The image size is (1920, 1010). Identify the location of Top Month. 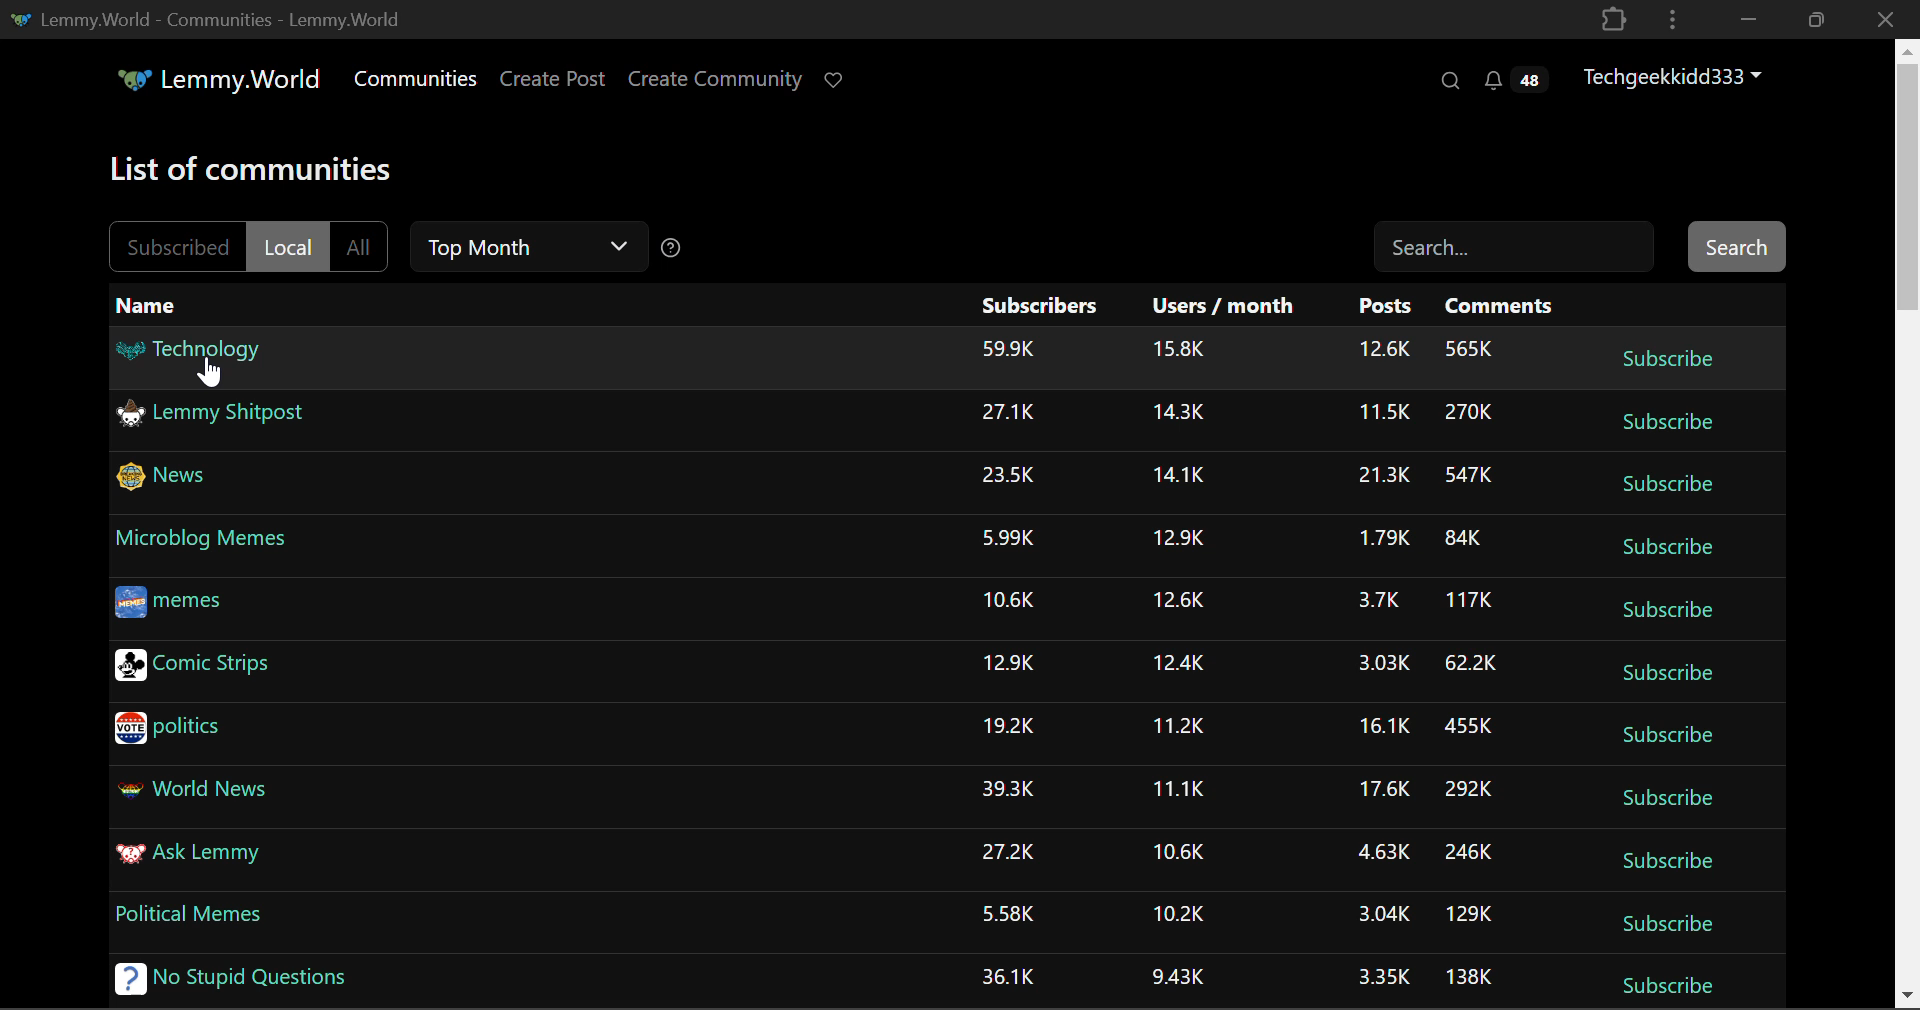
(532, 248).